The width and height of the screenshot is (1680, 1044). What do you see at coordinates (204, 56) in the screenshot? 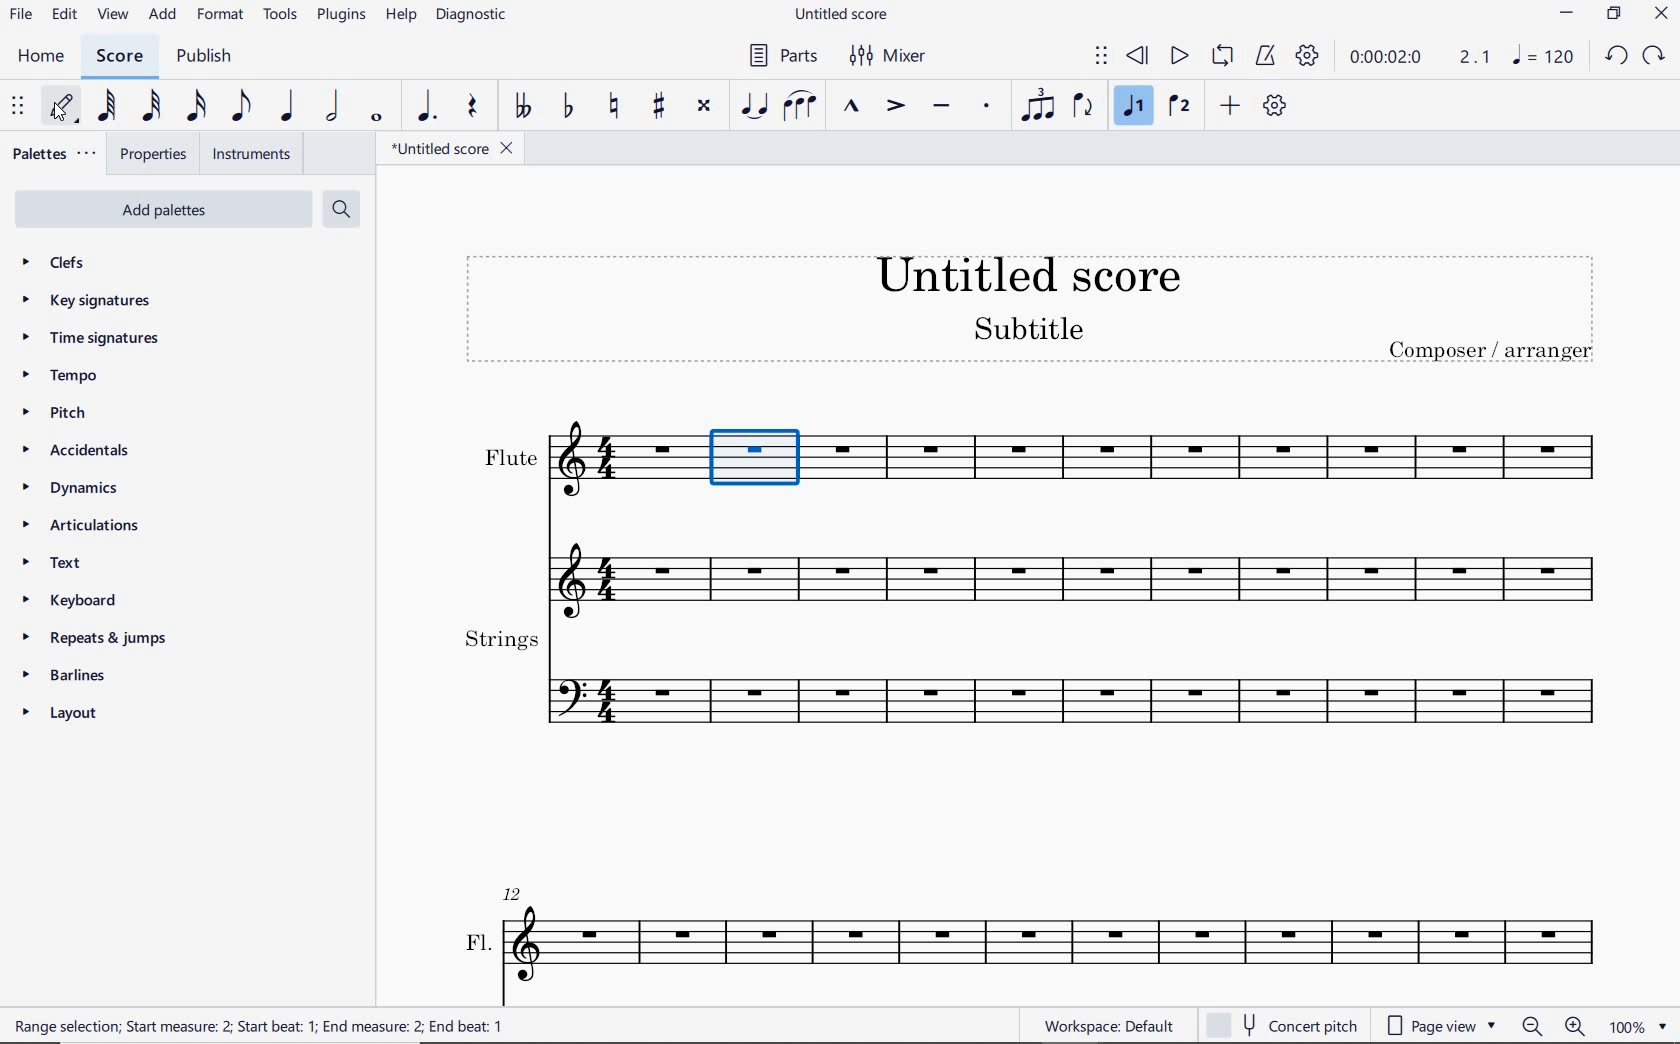
I see `PUBLISH` at bounding box center [204, 56].